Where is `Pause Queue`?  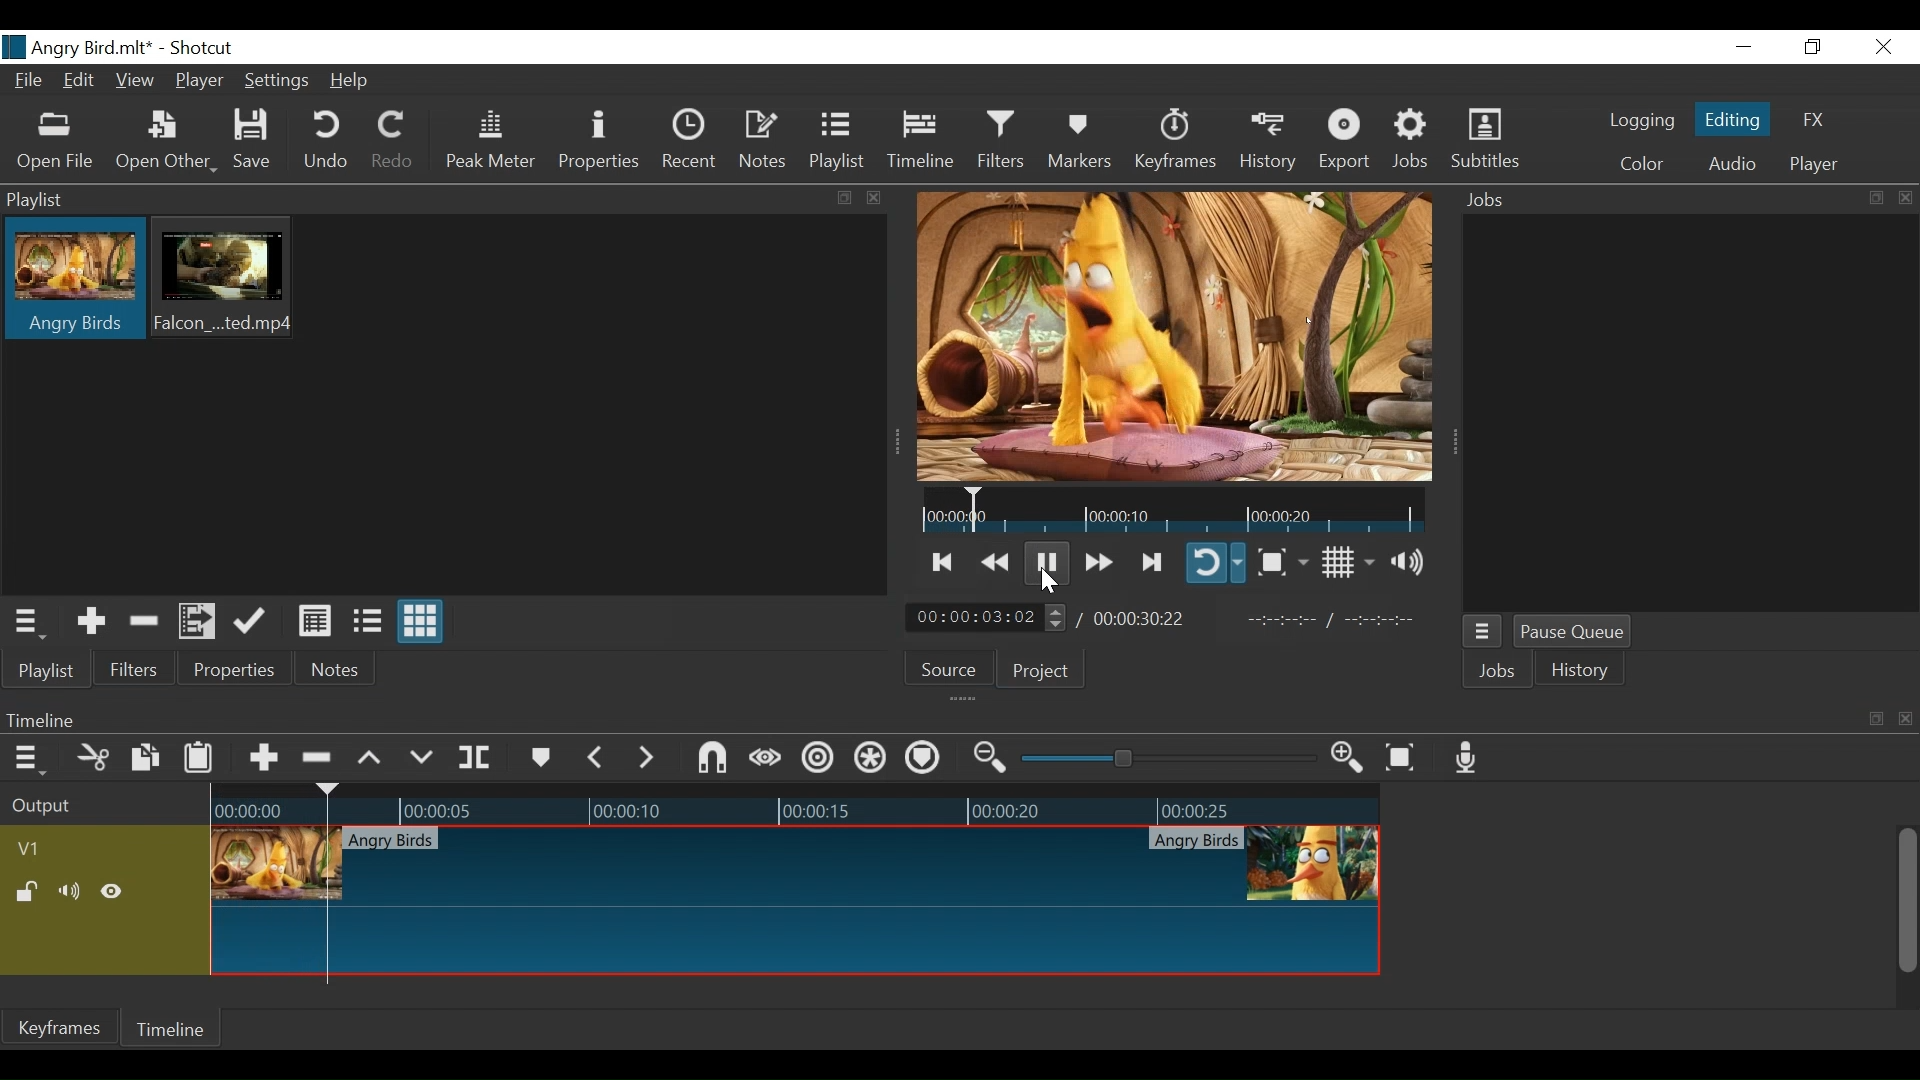 Pause Queue is located at coordinates (1573, 631).